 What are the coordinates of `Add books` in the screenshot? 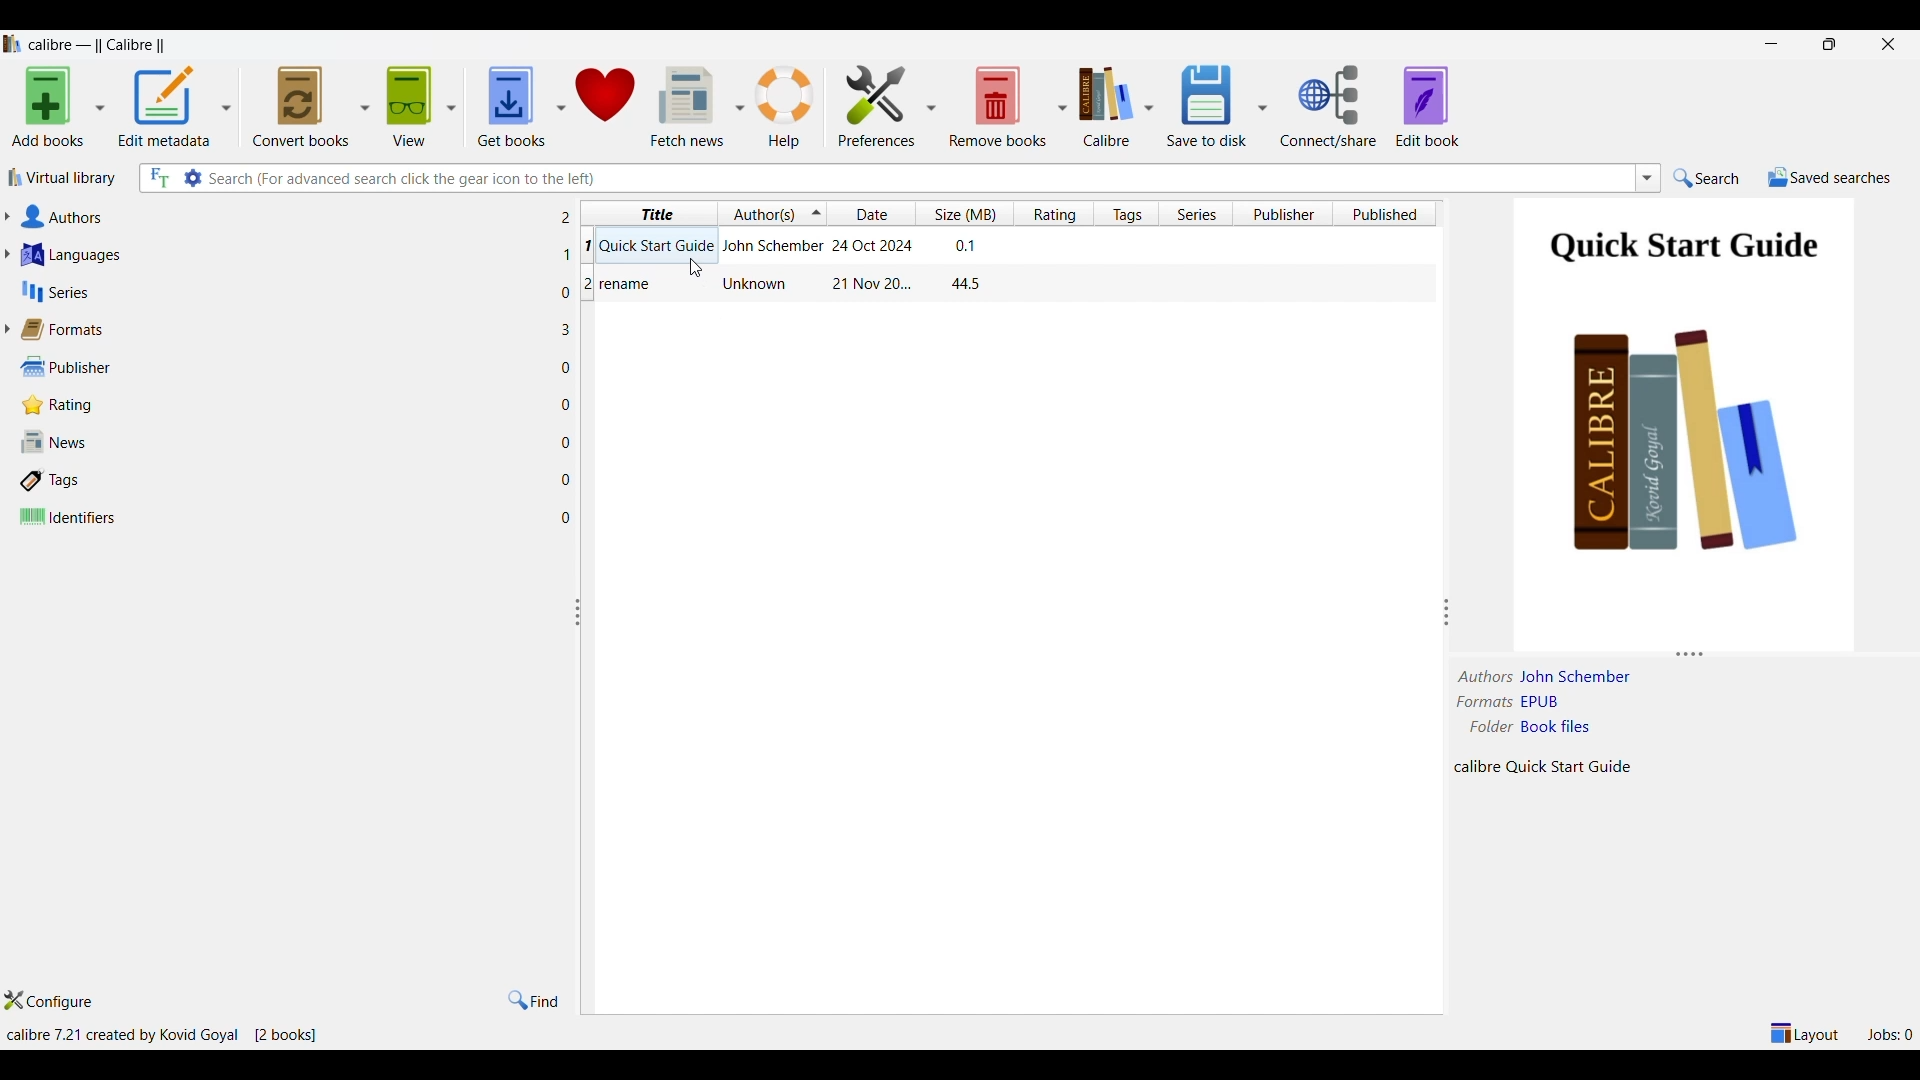 It's located at (47, 108).